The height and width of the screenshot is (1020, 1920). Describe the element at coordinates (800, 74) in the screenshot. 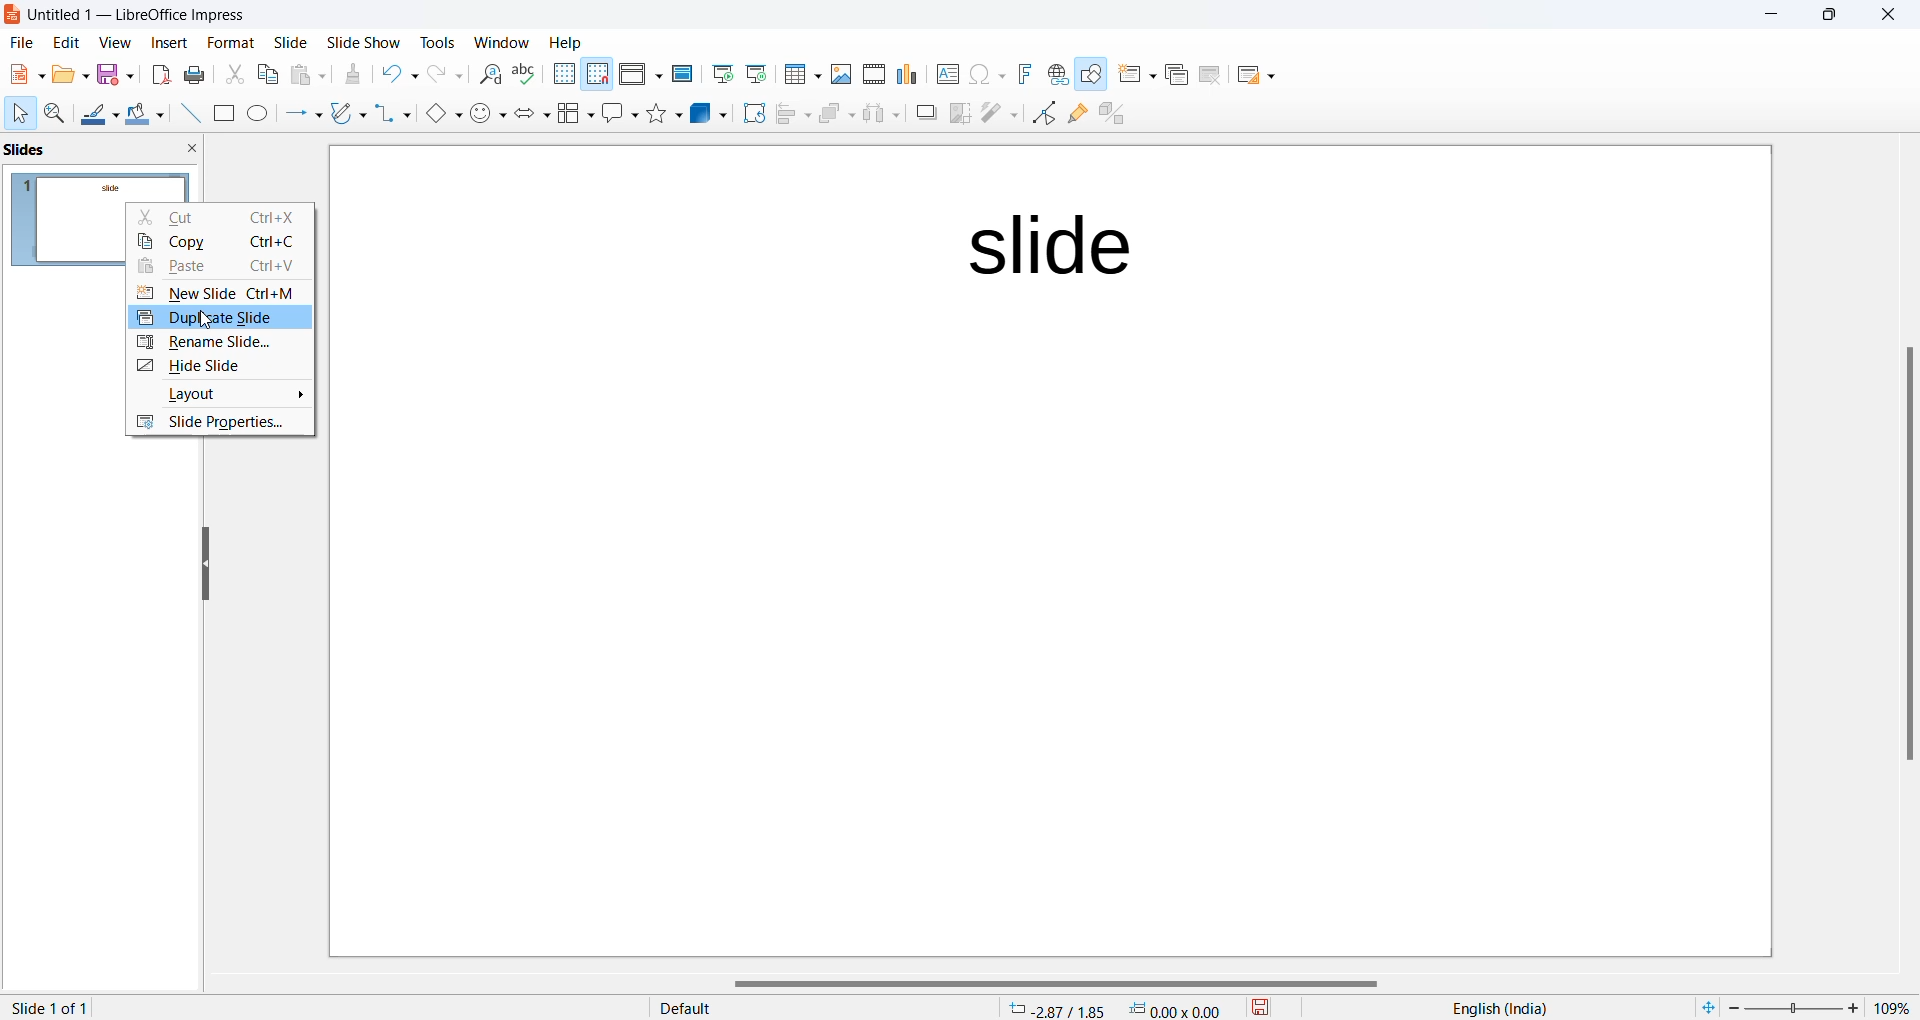

I see `Insert table` at that location.